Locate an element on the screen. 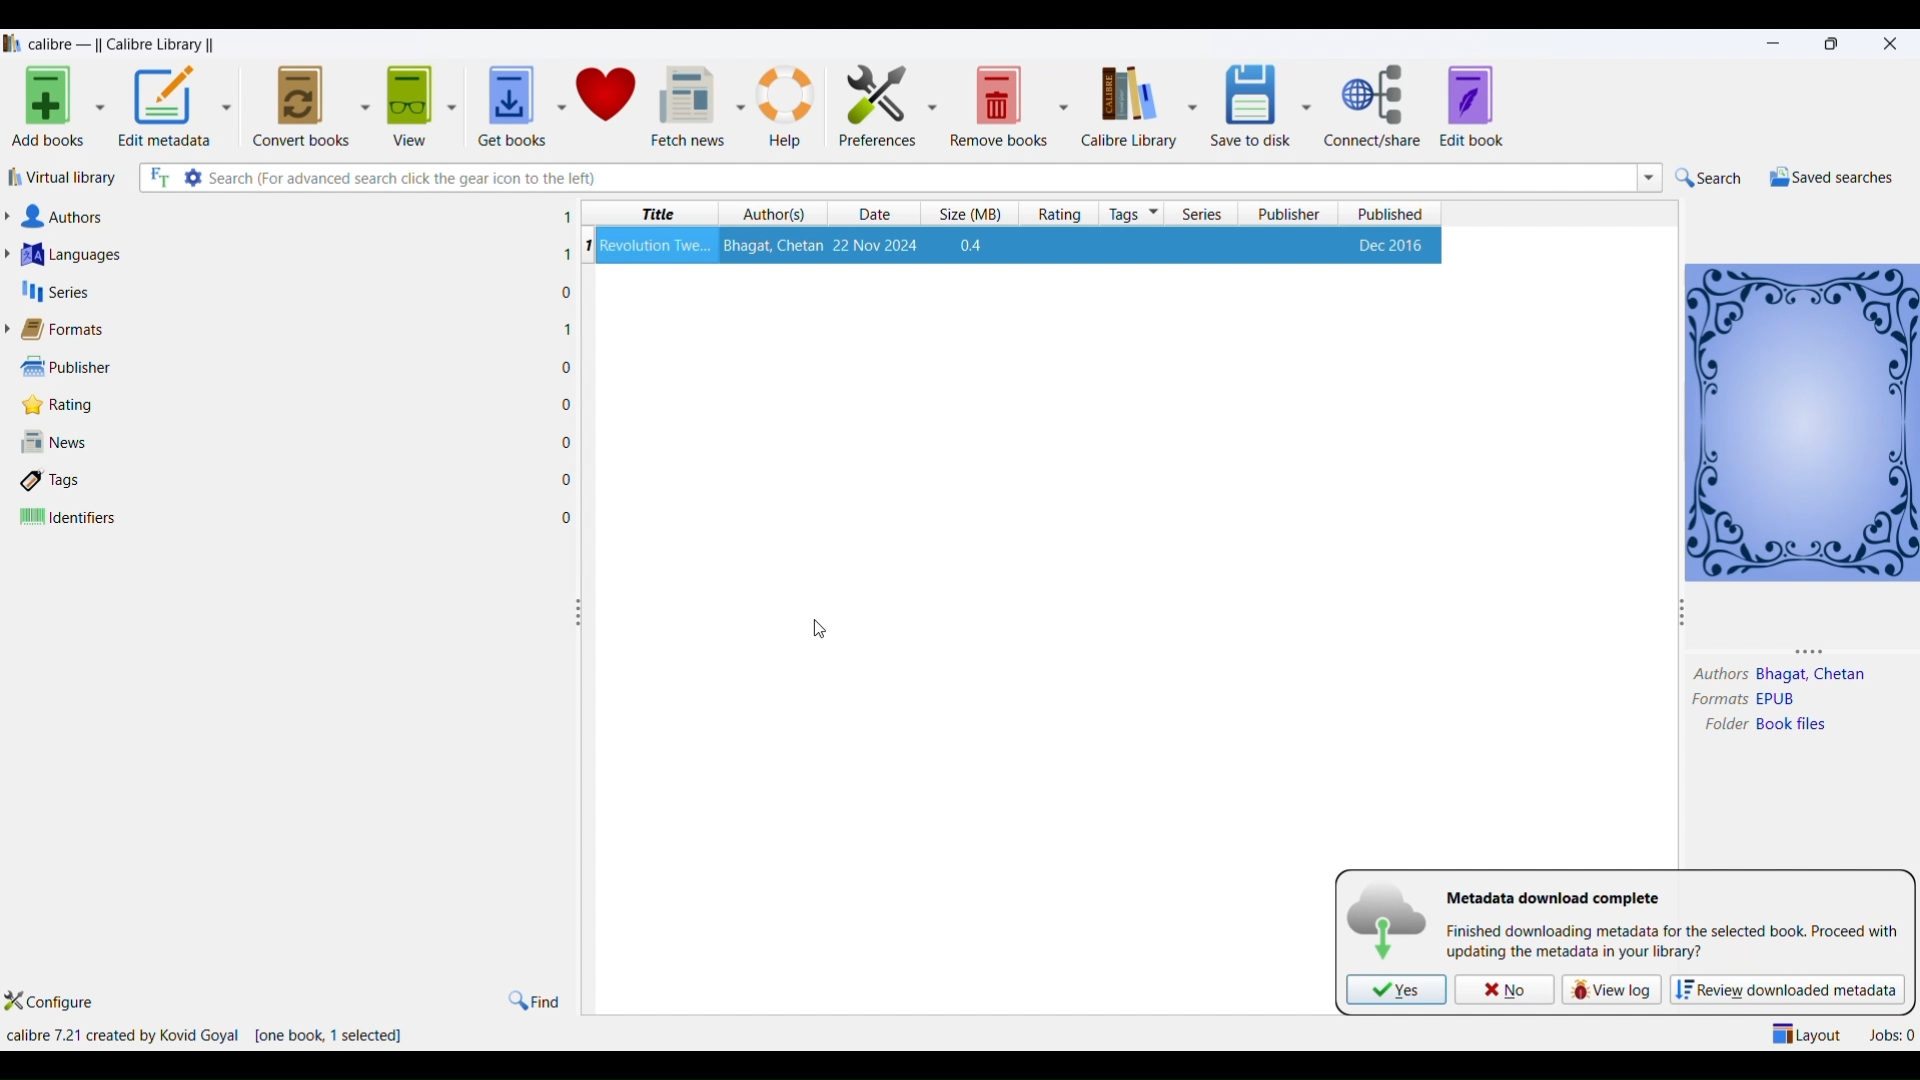 The height and width of the screenshot is (1080, 1920). view all formats dropdown button is located at coordinates (12, 329).